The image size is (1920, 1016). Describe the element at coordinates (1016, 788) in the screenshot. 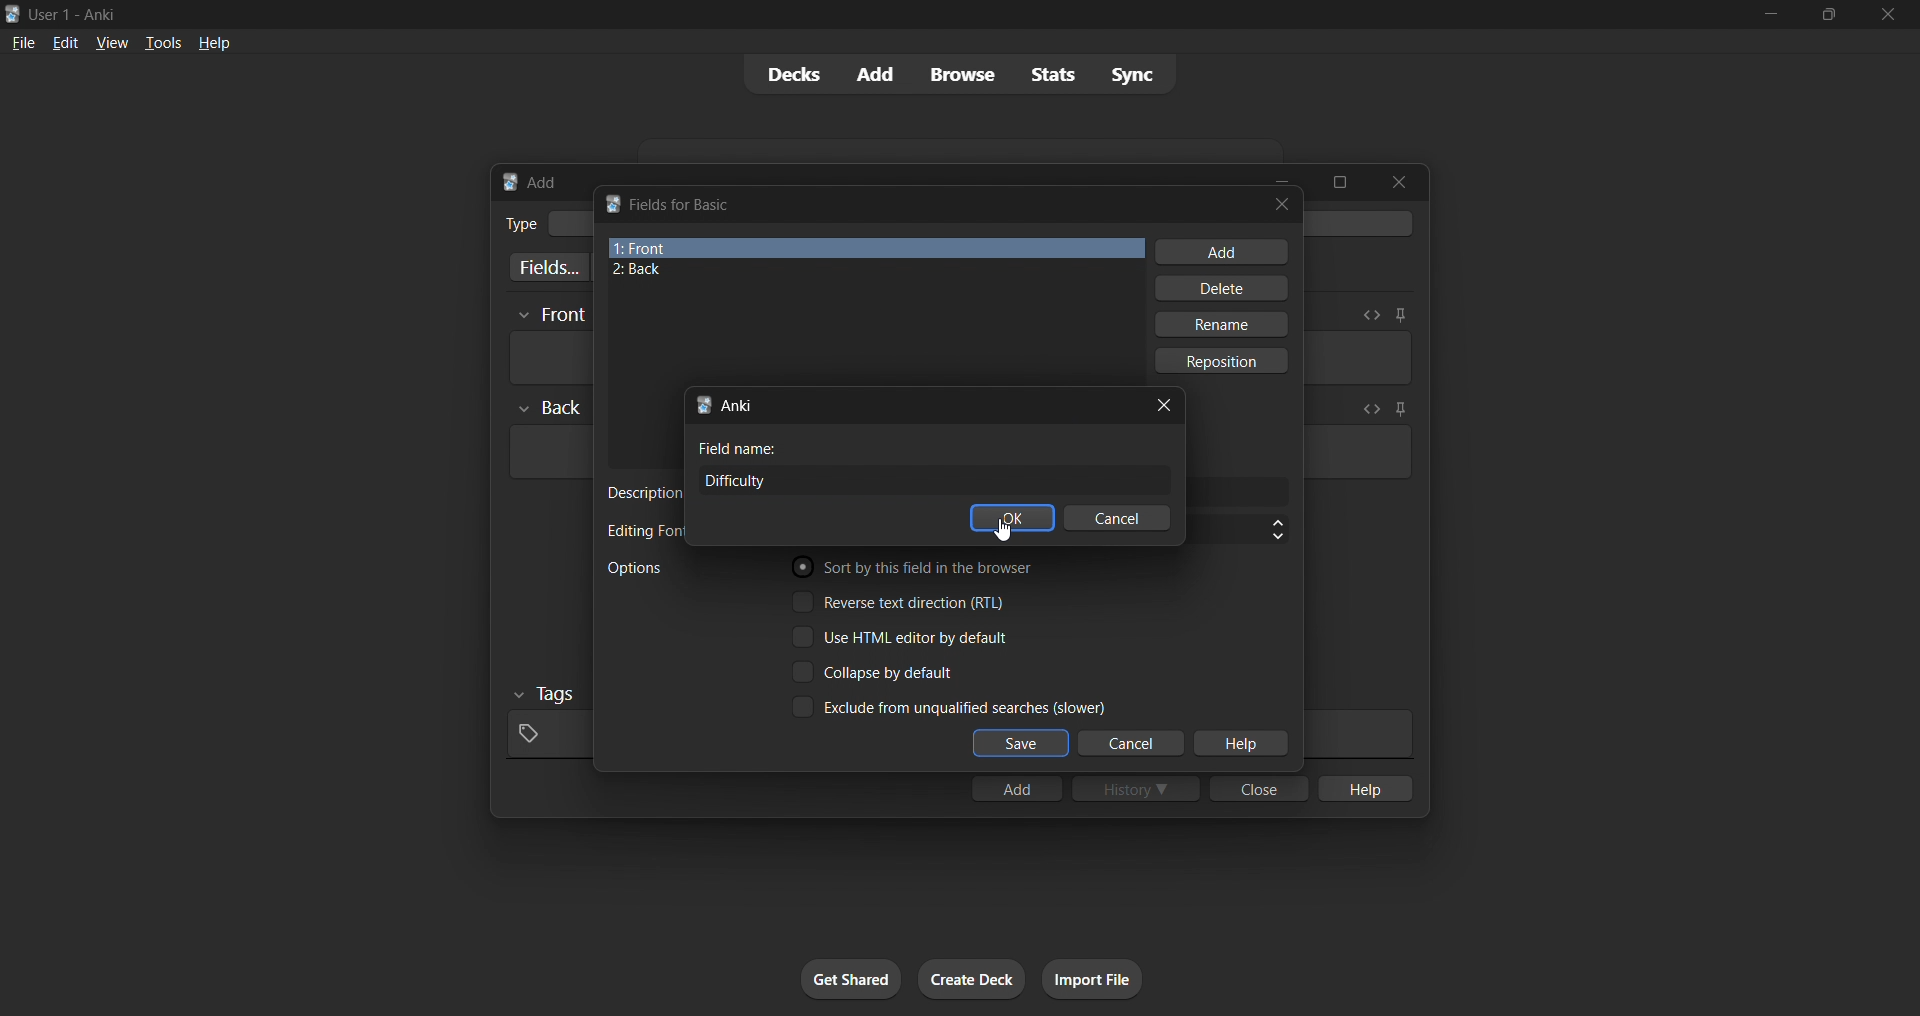

I see `add` at that location.